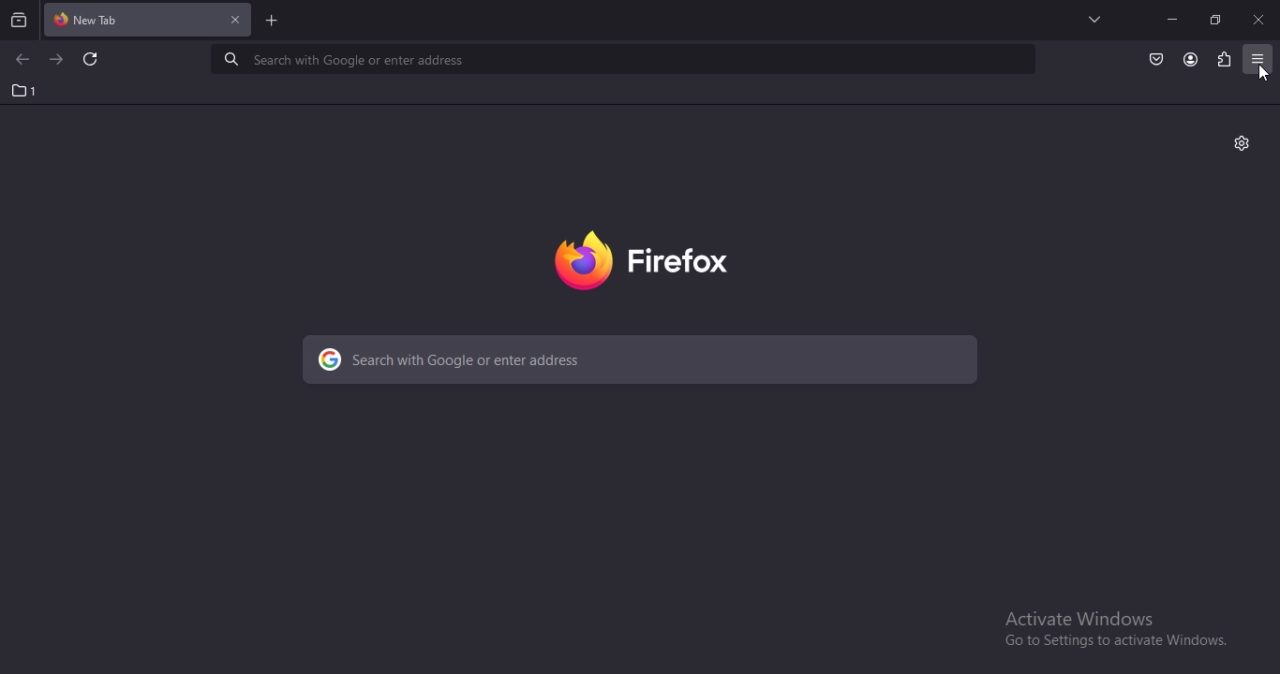 The height and width of the screenshot is (674, 1280). I want to click on 1, so click(19, 90).